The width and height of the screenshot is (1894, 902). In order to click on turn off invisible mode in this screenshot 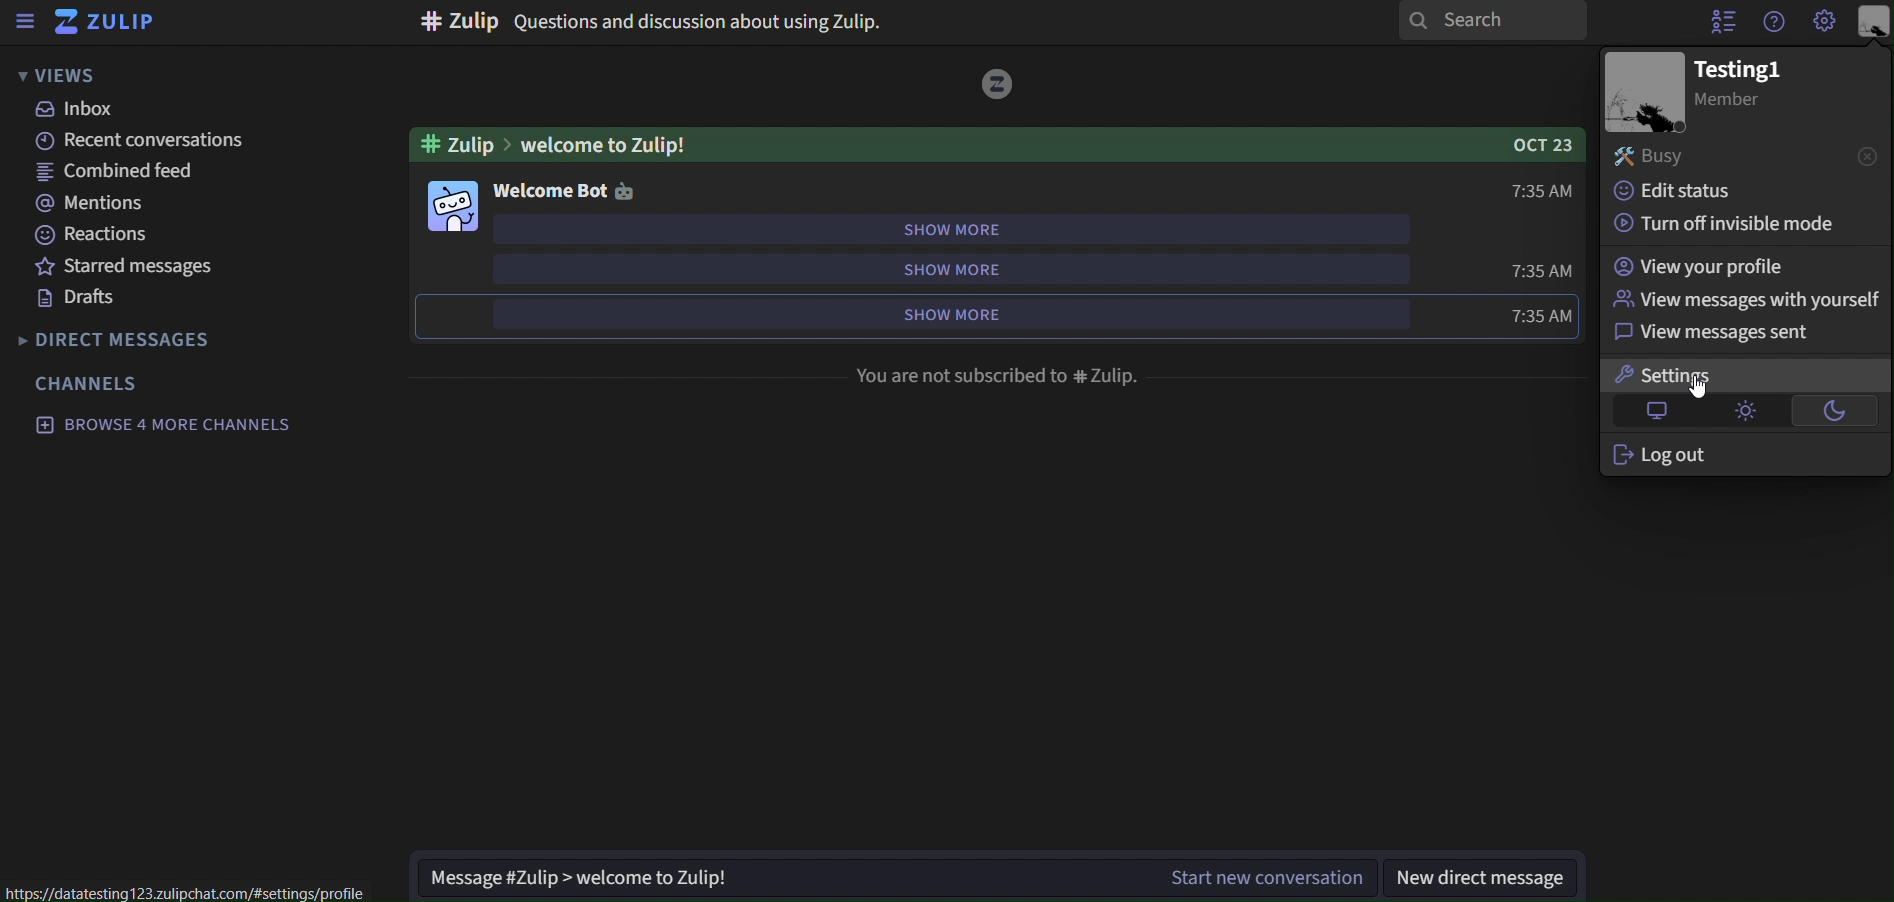, I will do `click(1722, 222)`.